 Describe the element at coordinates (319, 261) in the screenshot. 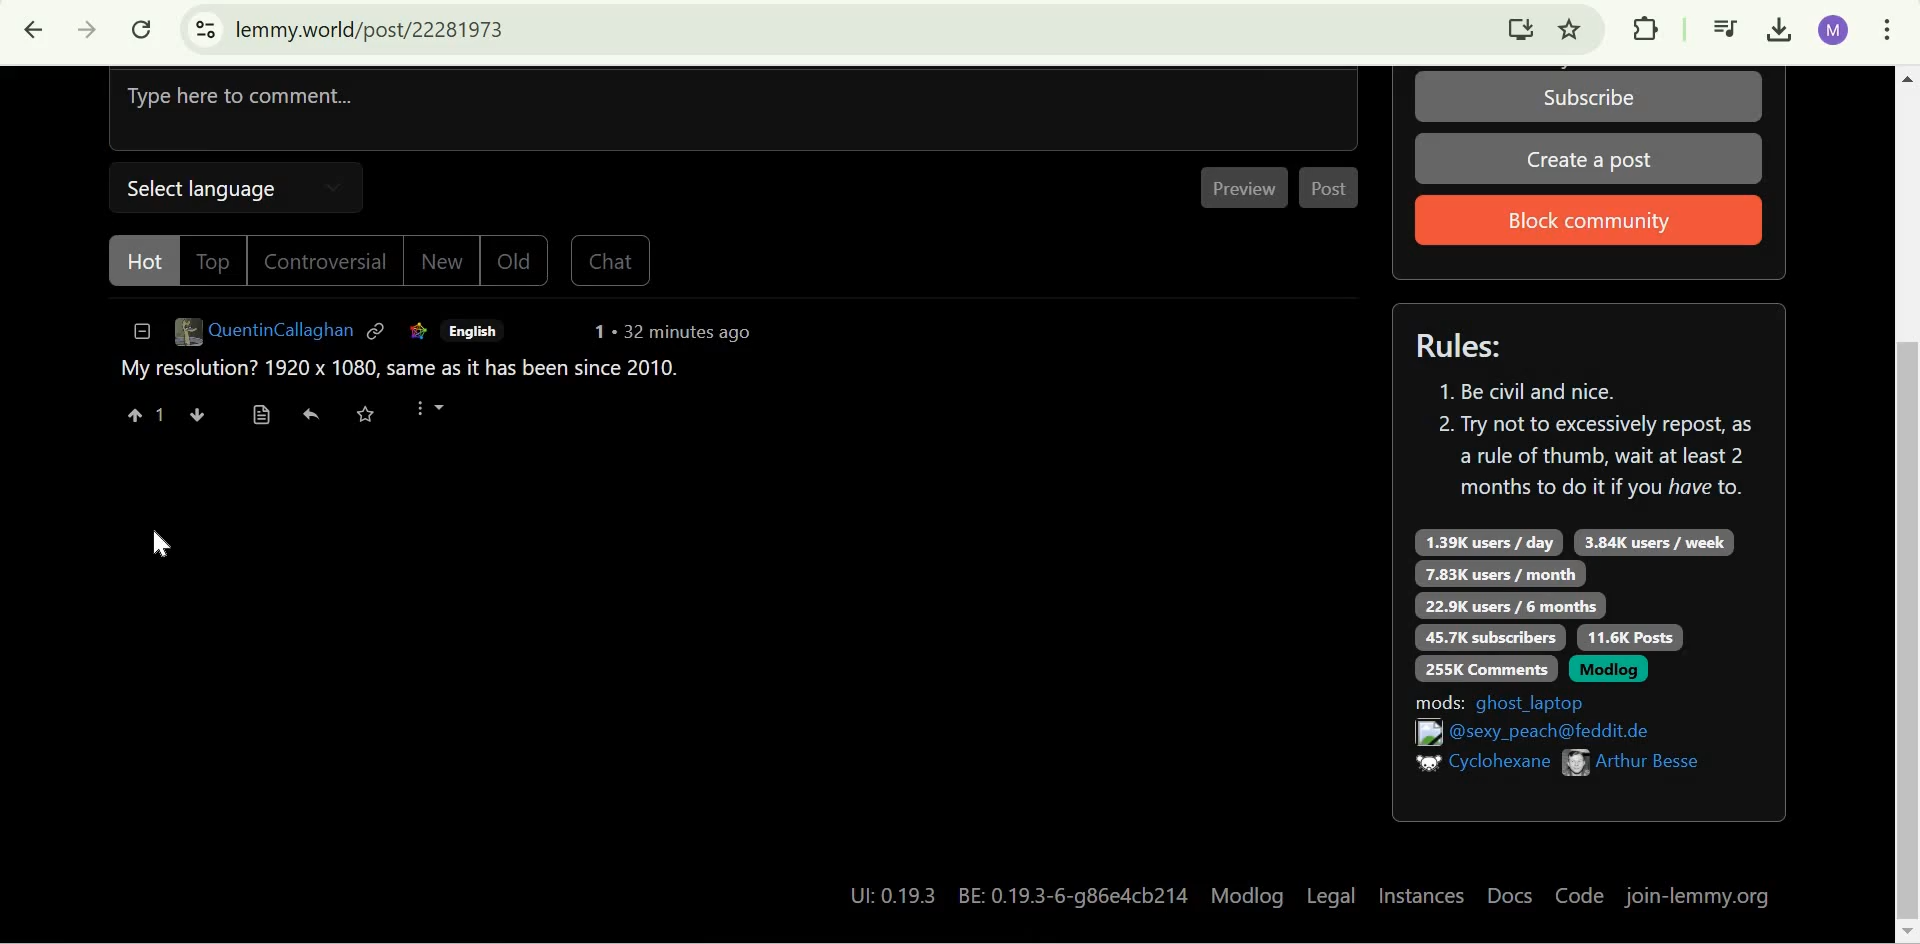

I see `Controversial` at that location.